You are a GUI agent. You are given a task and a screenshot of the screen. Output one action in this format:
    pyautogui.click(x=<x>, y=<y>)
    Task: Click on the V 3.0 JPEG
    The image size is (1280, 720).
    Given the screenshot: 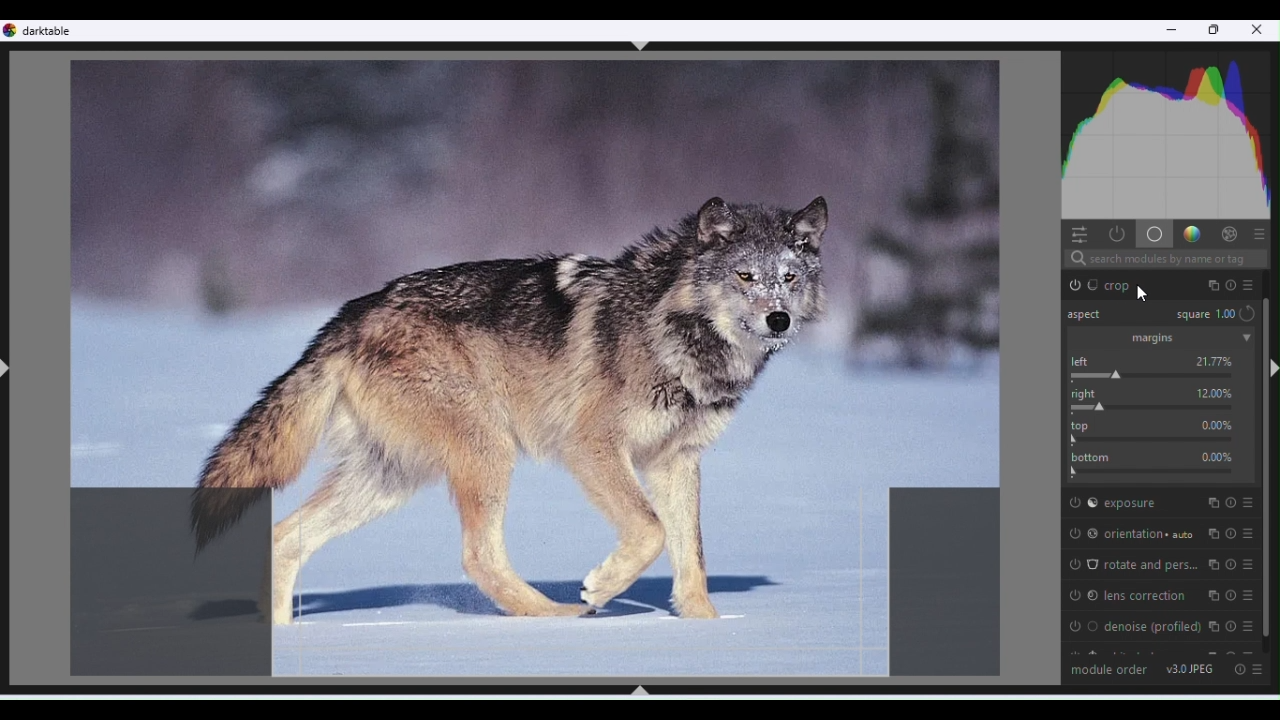 What is the action you would take?
    pyautogui.click(x=1191, y=668)
    